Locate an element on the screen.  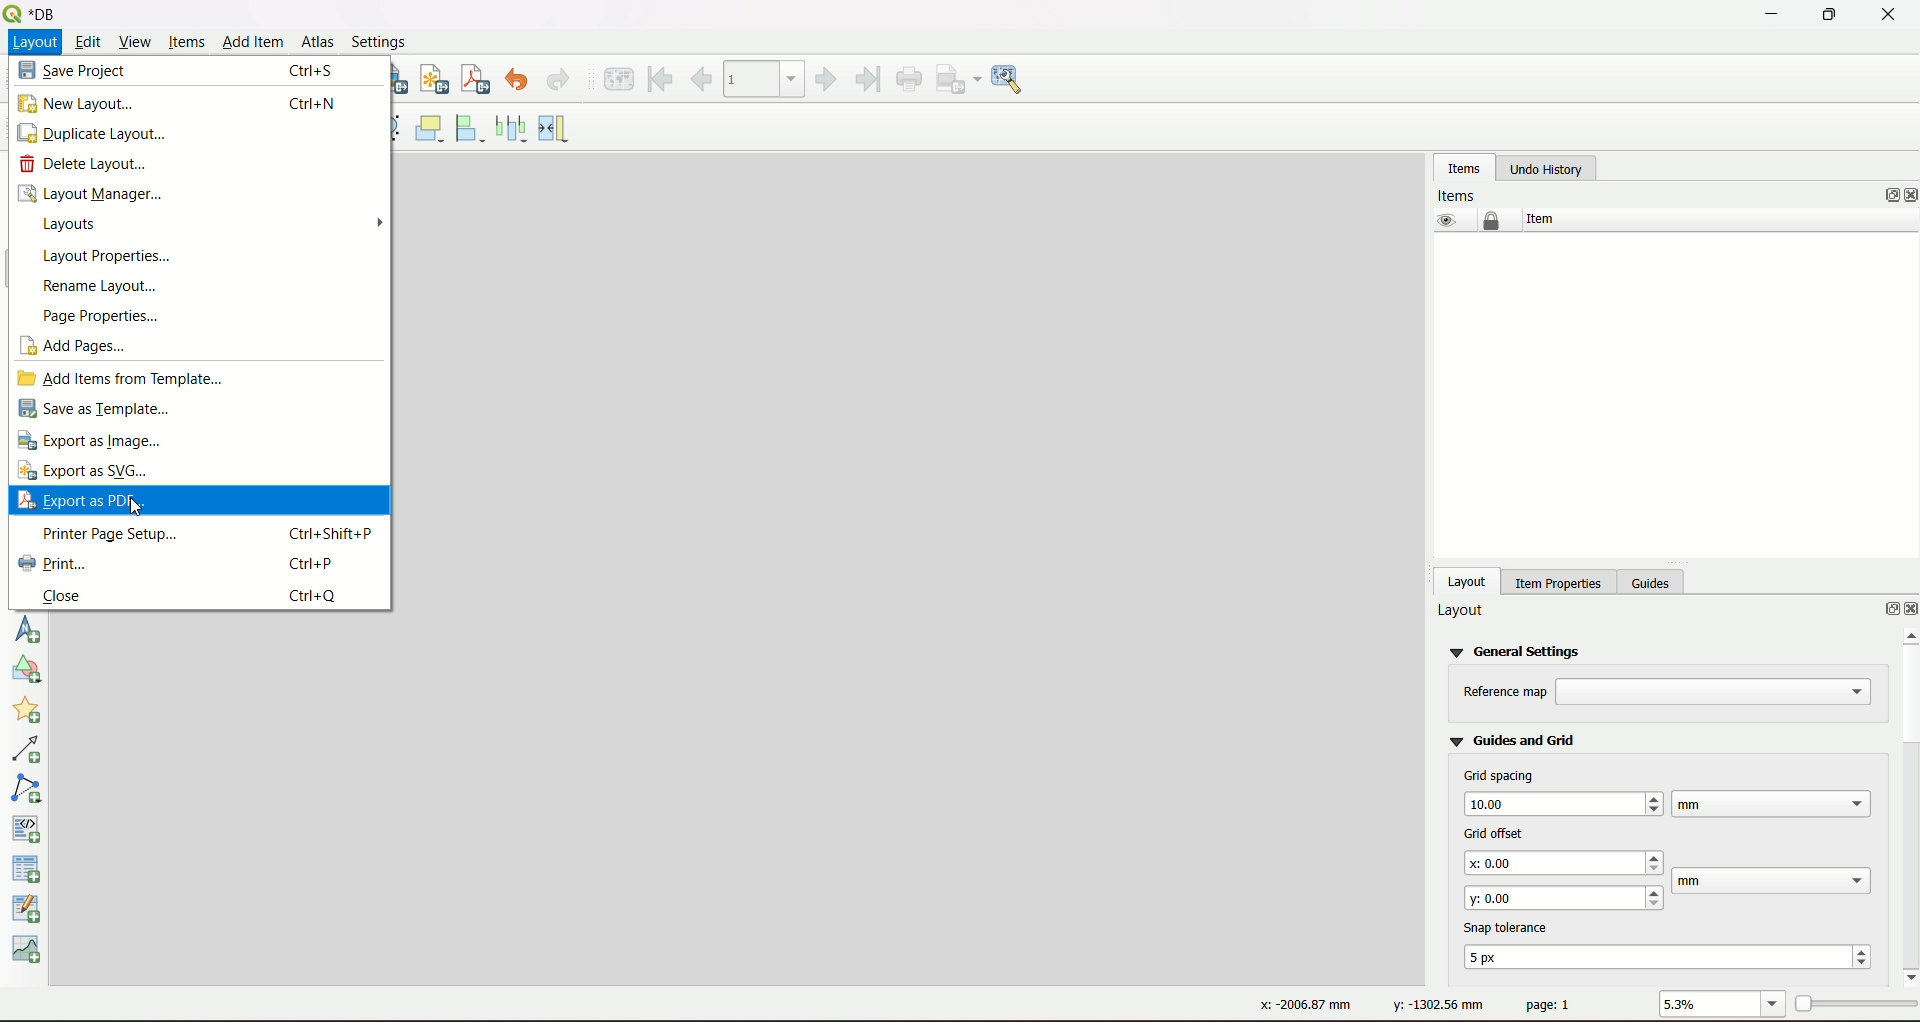
export as SVG is located at coordinates (78, 468).